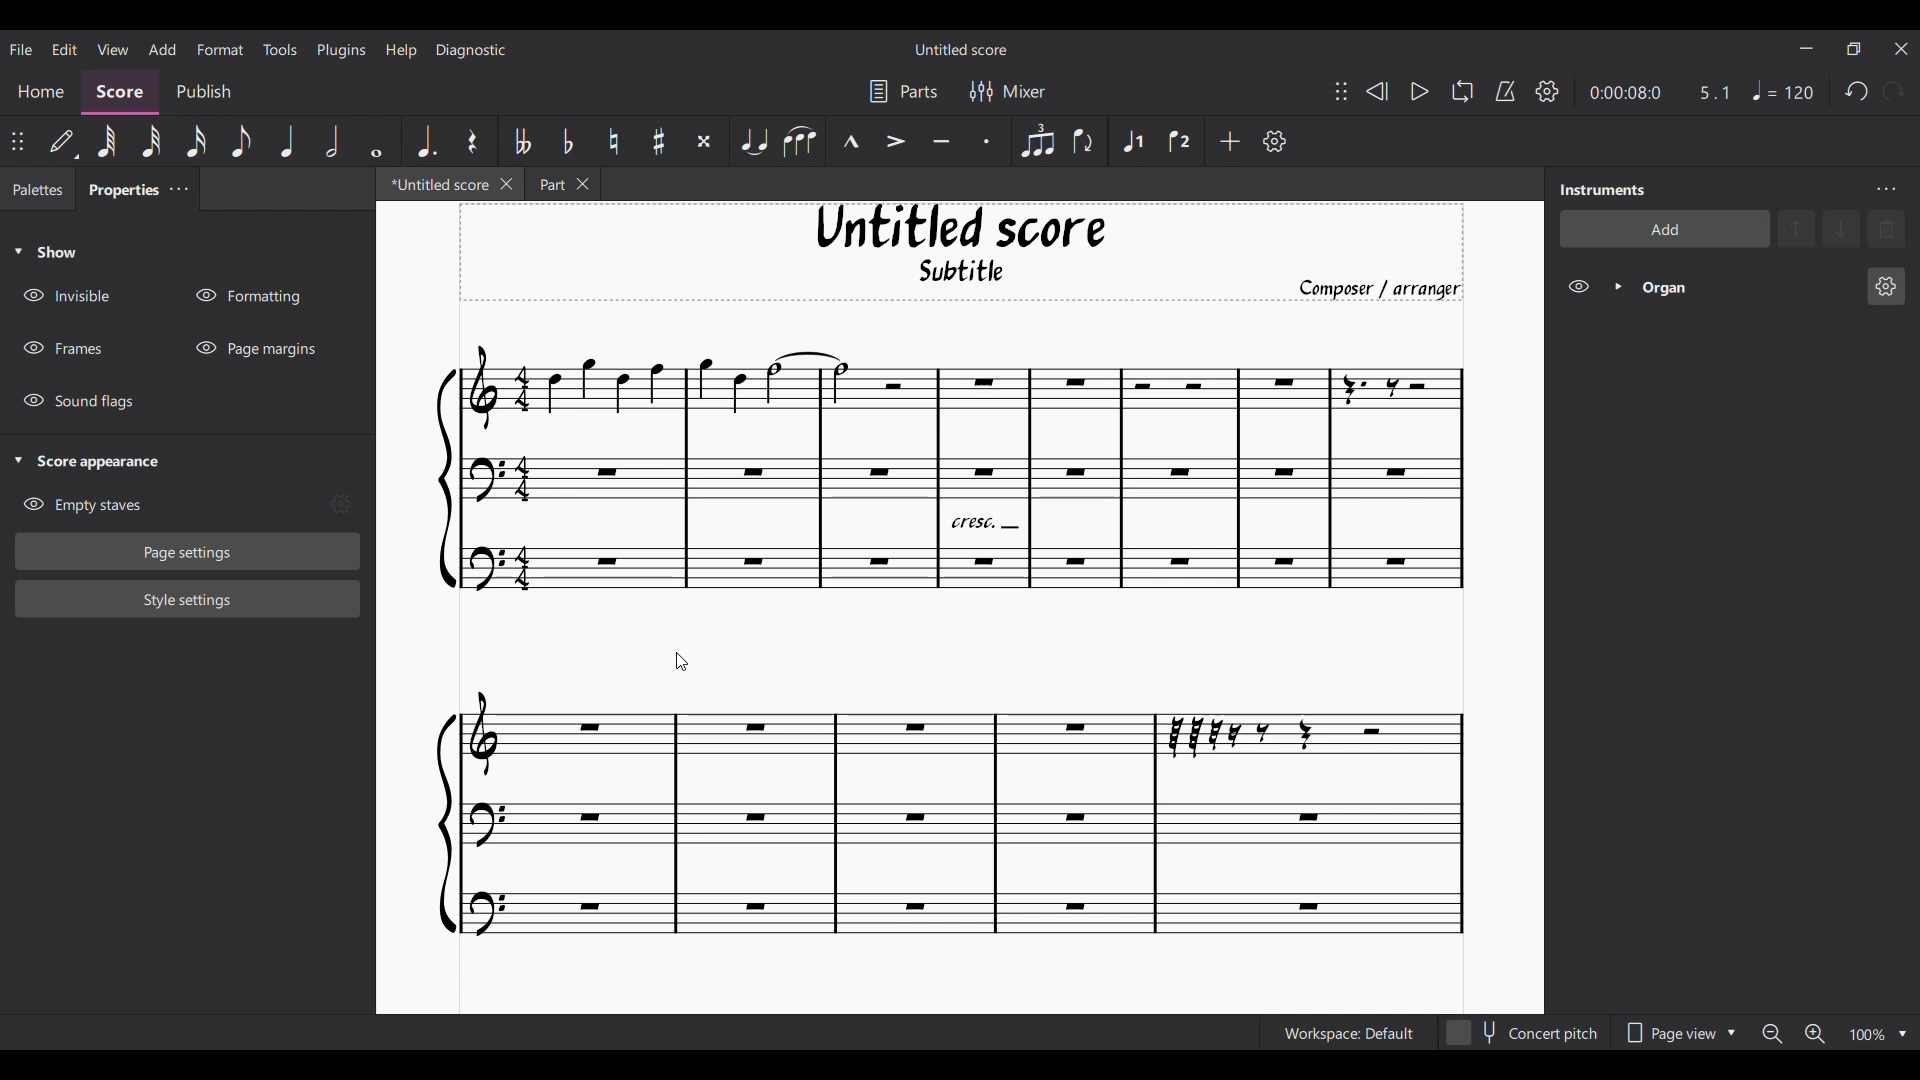 The width and height of the screenshot is (1920, 1080). I want to click on Accent, so click(895, 142).